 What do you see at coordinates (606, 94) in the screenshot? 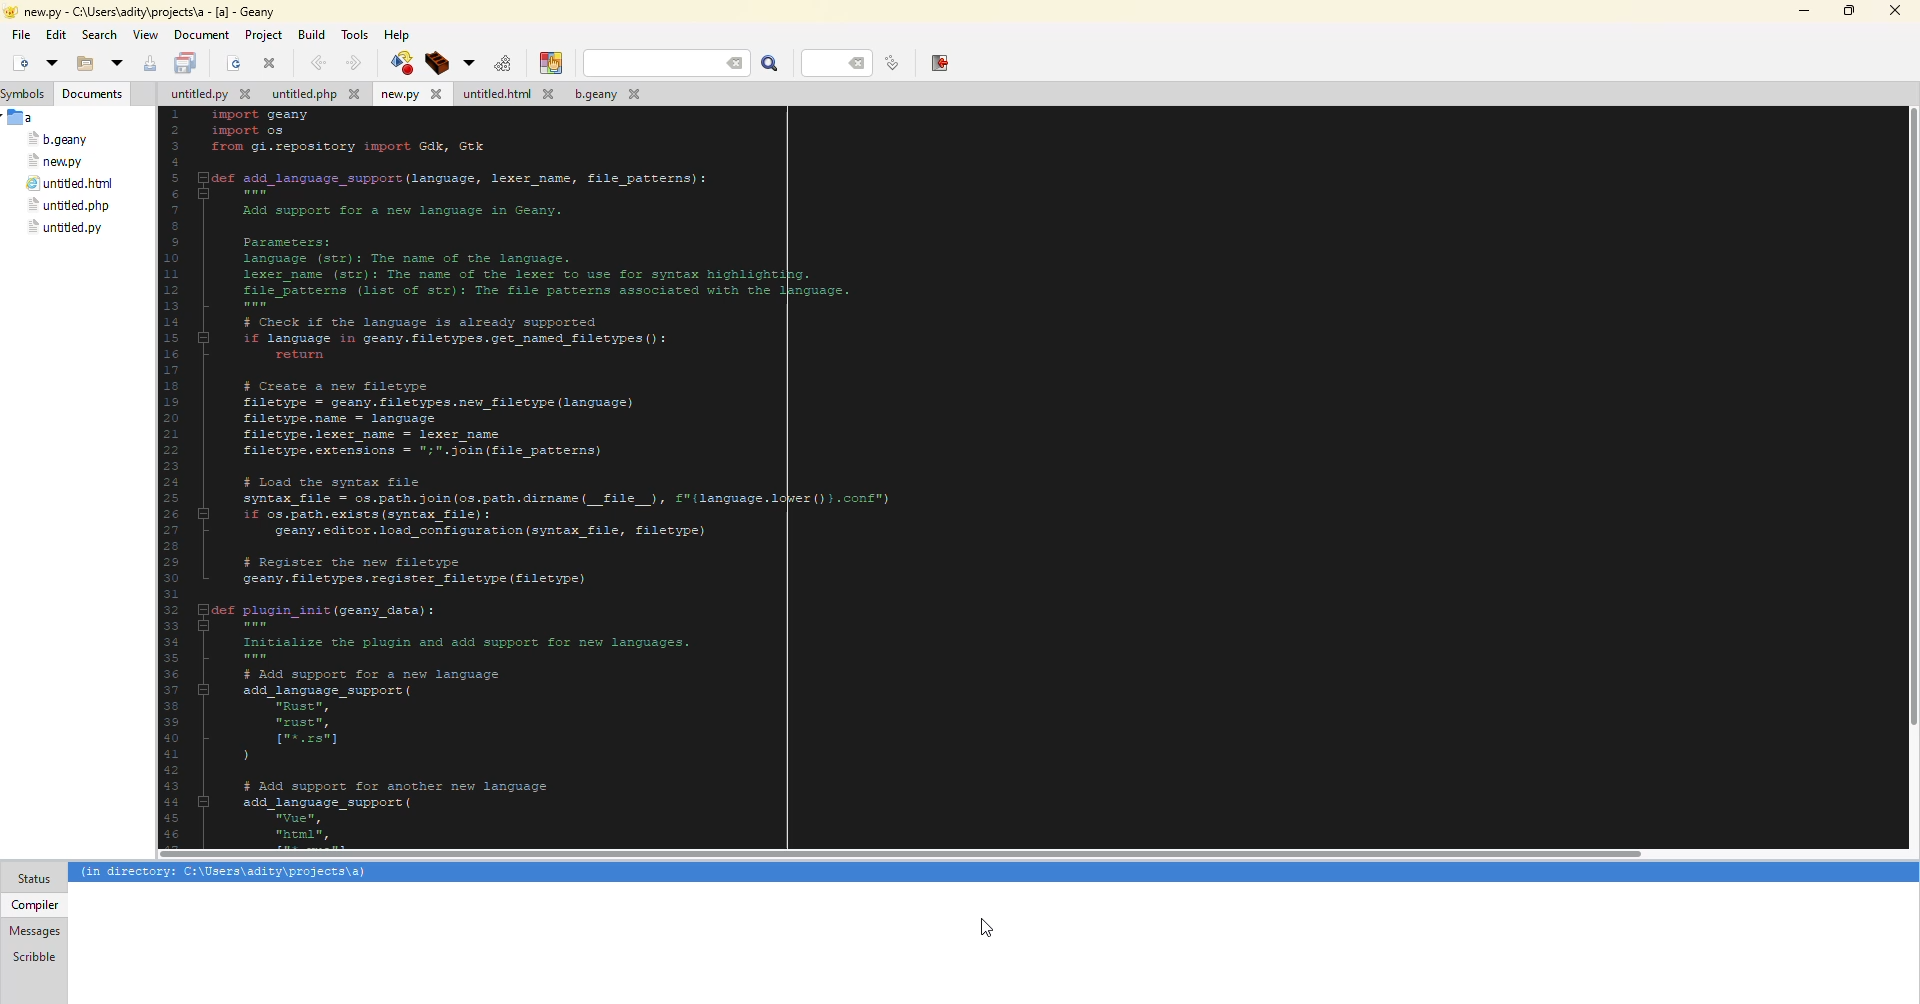
I see `file` at bounding box center [606, 94].